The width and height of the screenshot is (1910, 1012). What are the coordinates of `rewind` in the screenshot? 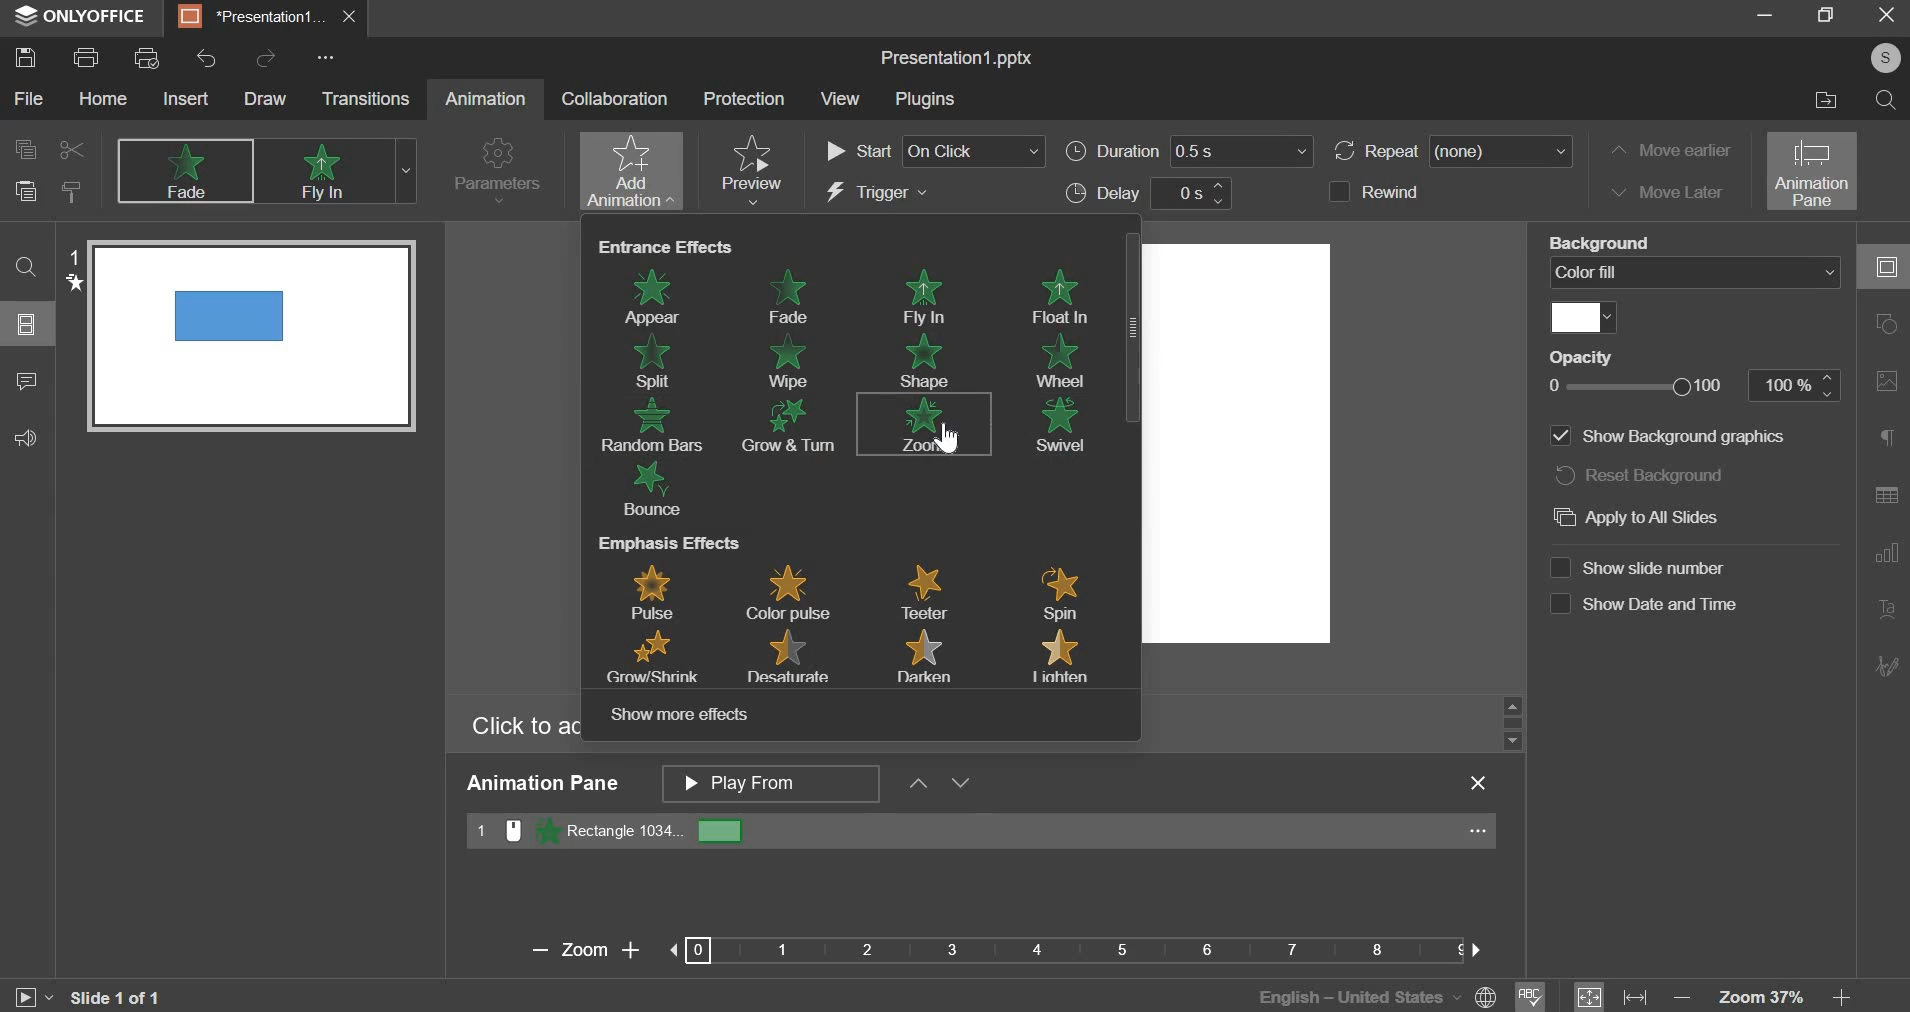 It's located at (1403, 192).